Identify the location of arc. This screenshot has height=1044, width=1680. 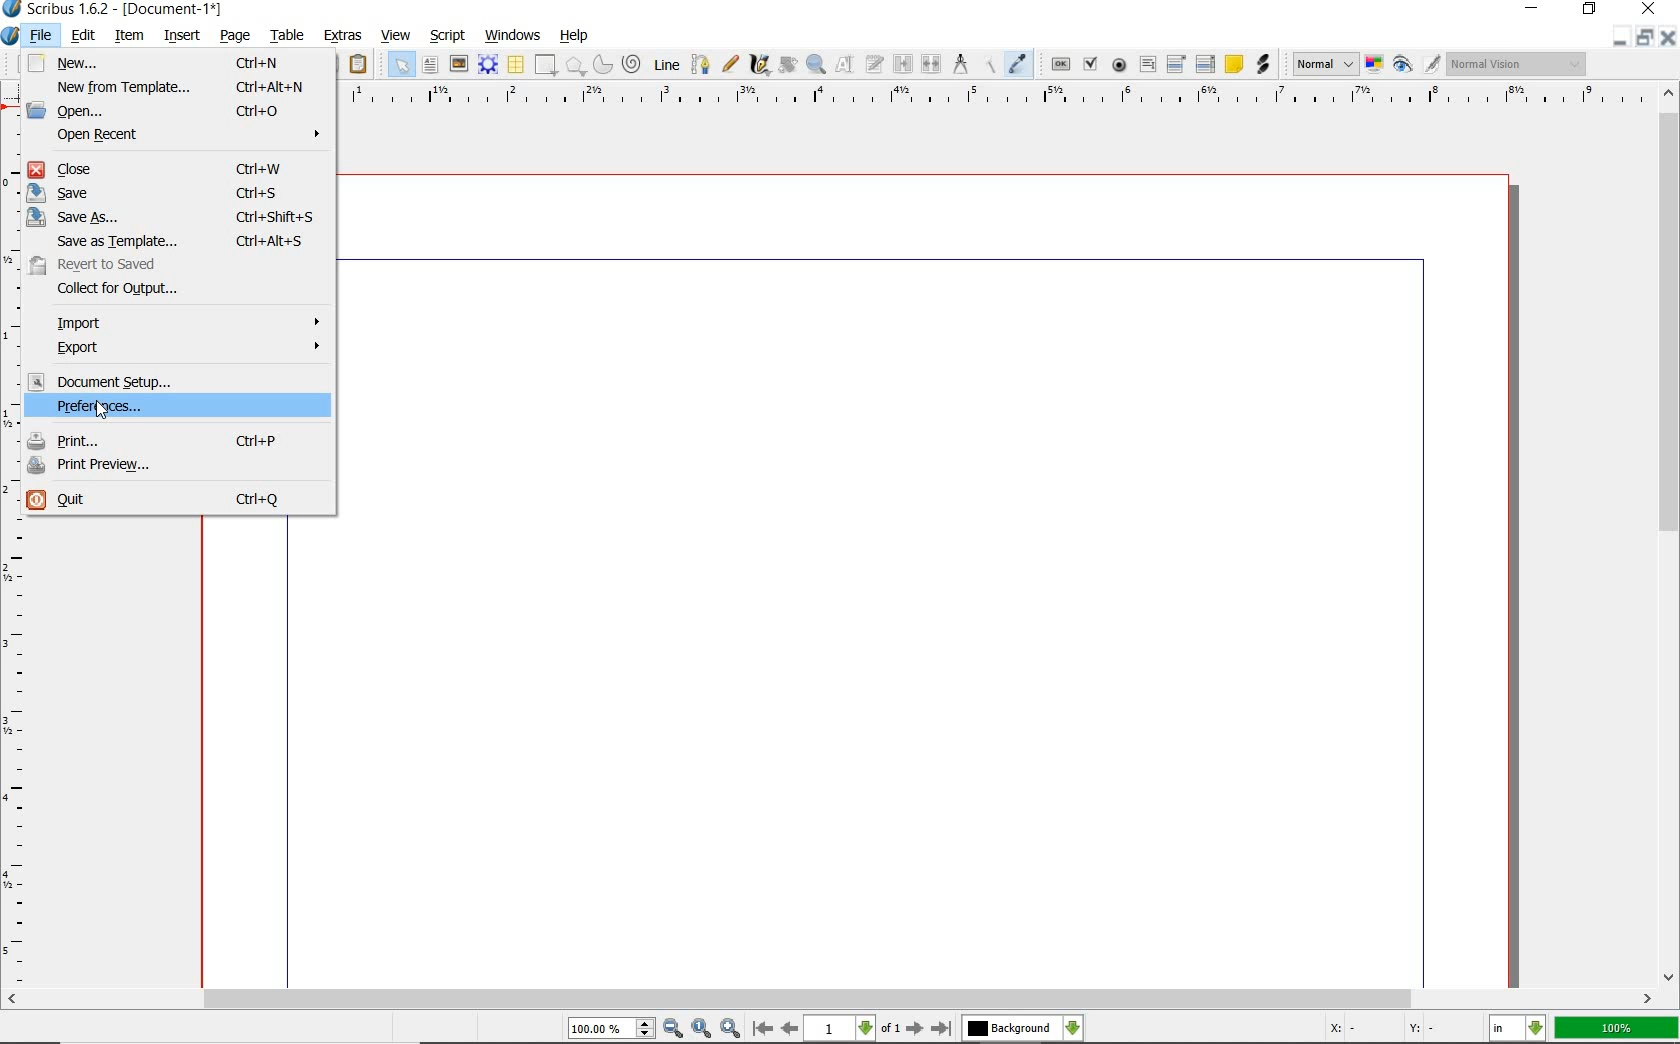
(601, 66).